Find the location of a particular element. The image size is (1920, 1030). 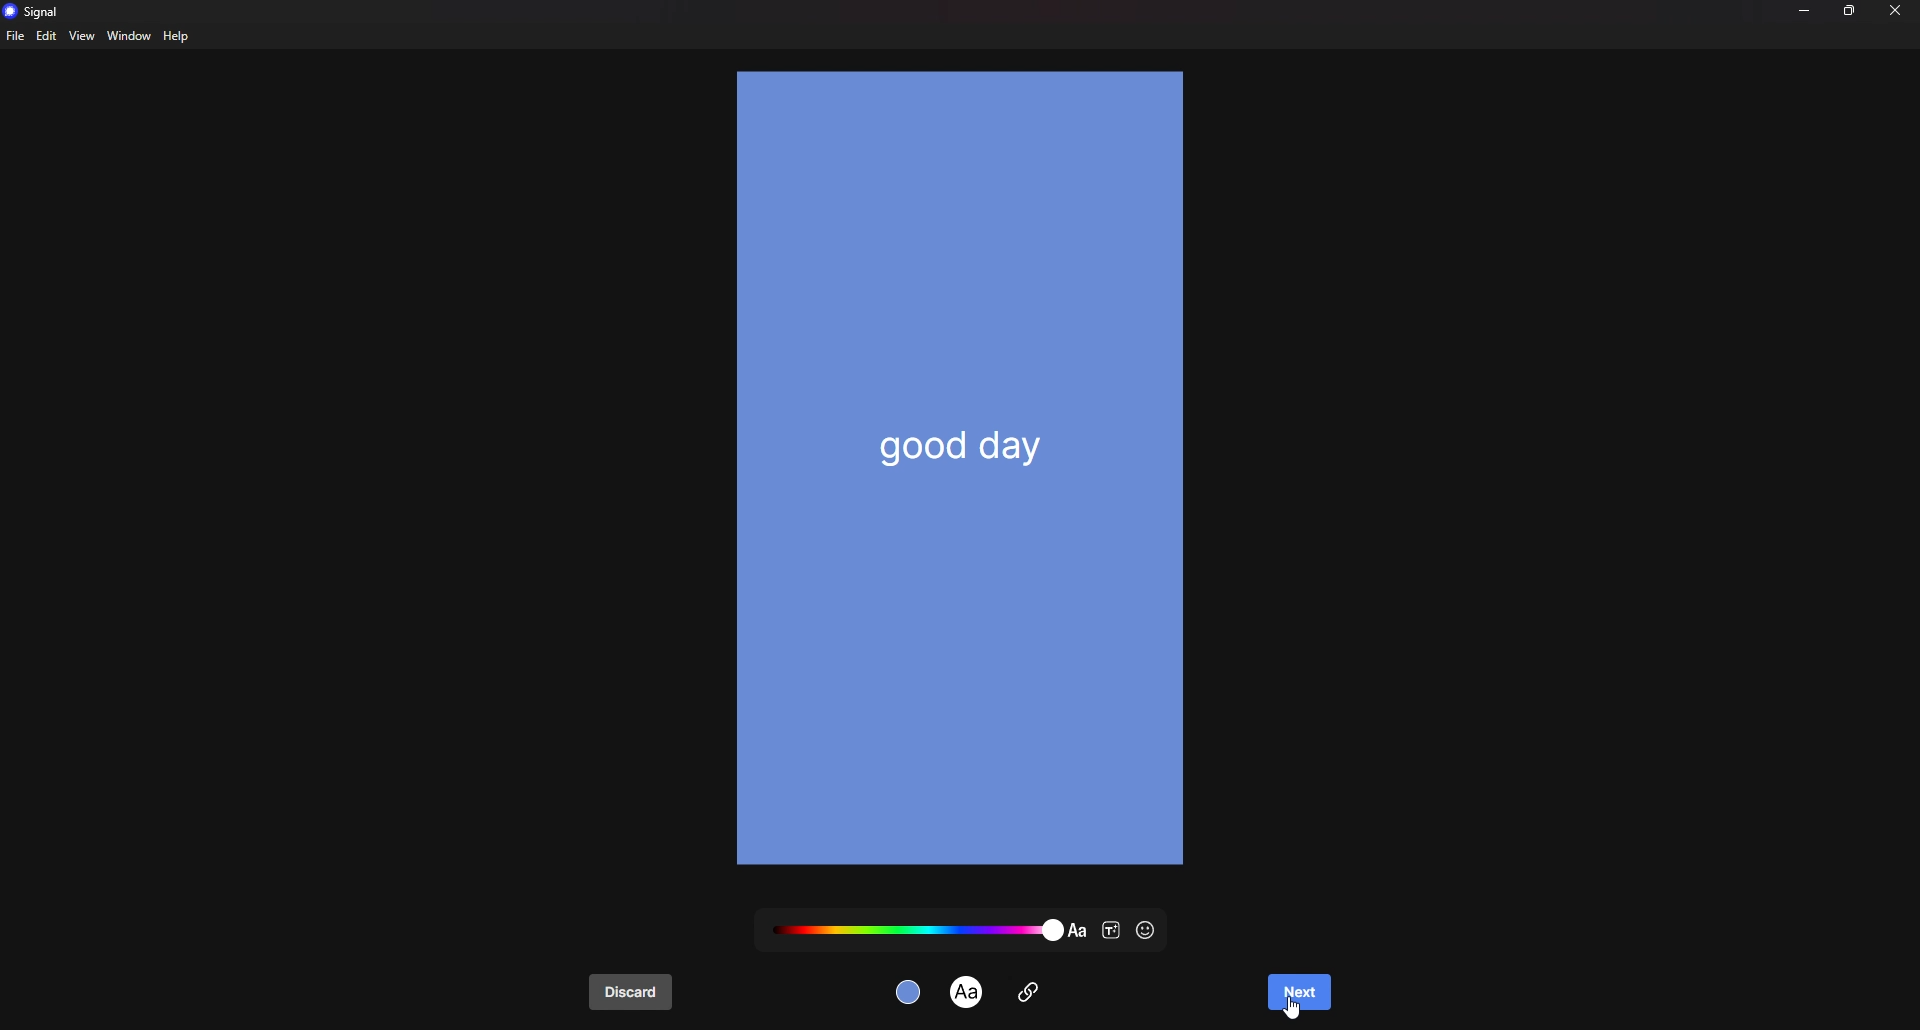

emoji is located at coordinates (1148, 931).